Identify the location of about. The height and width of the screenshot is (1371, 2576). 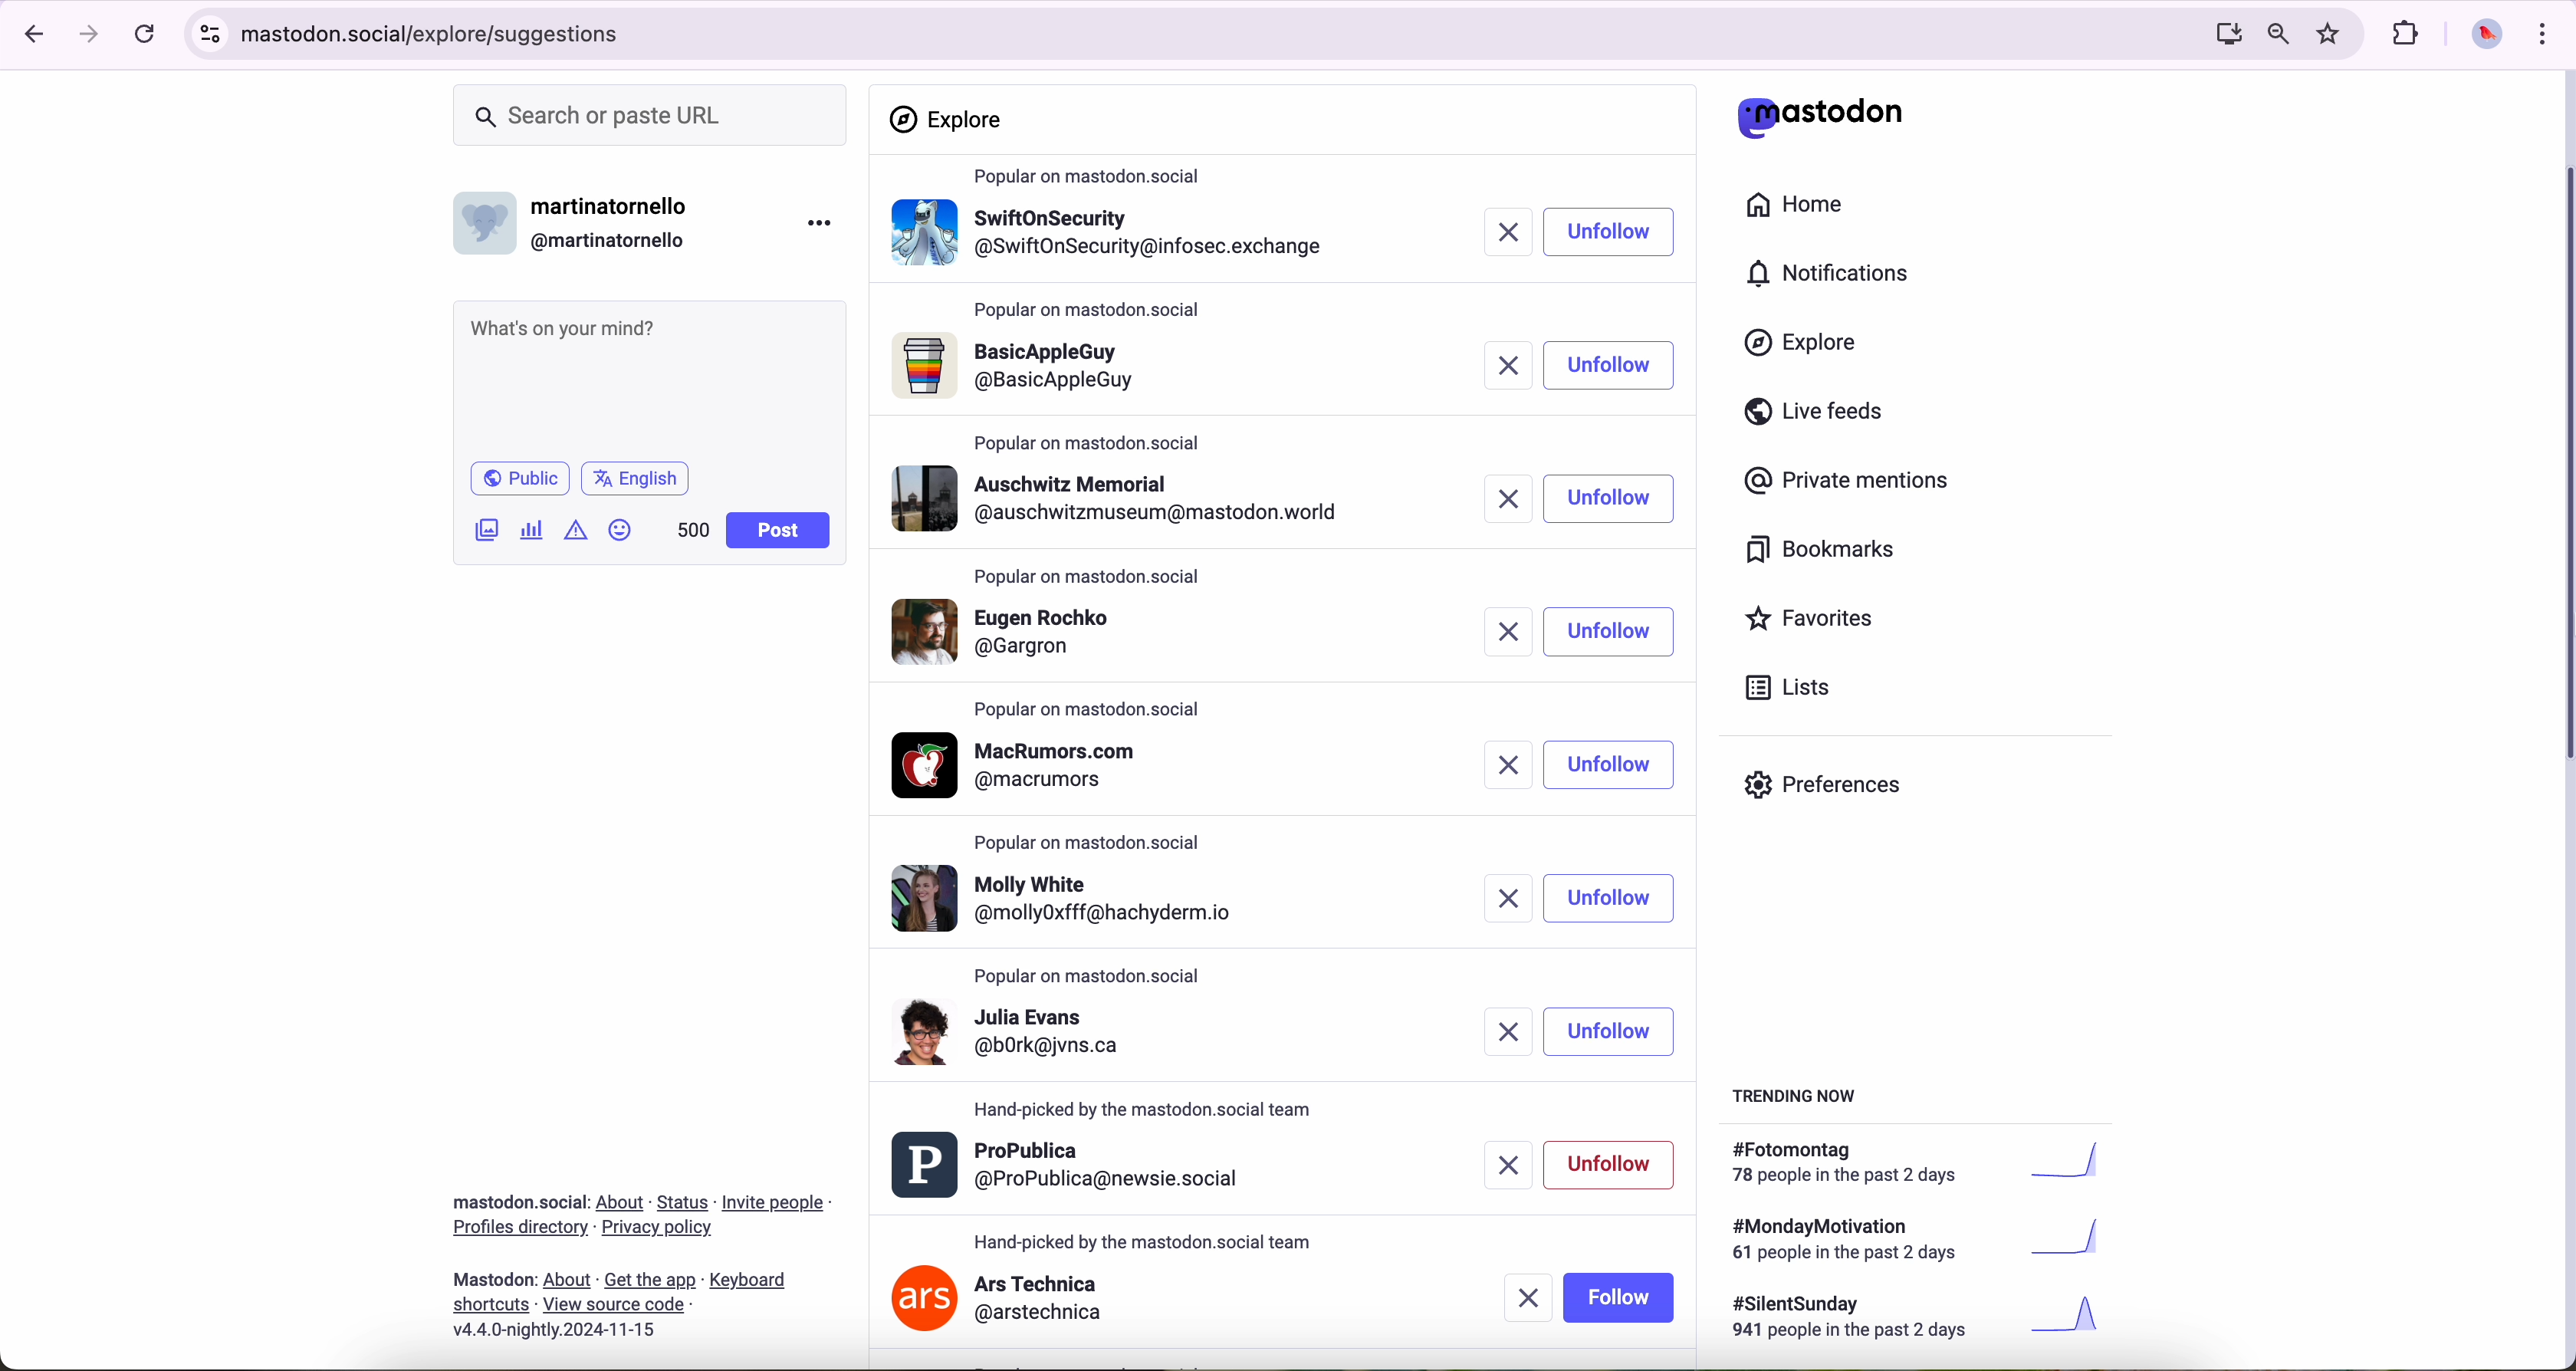
(641, 1259).